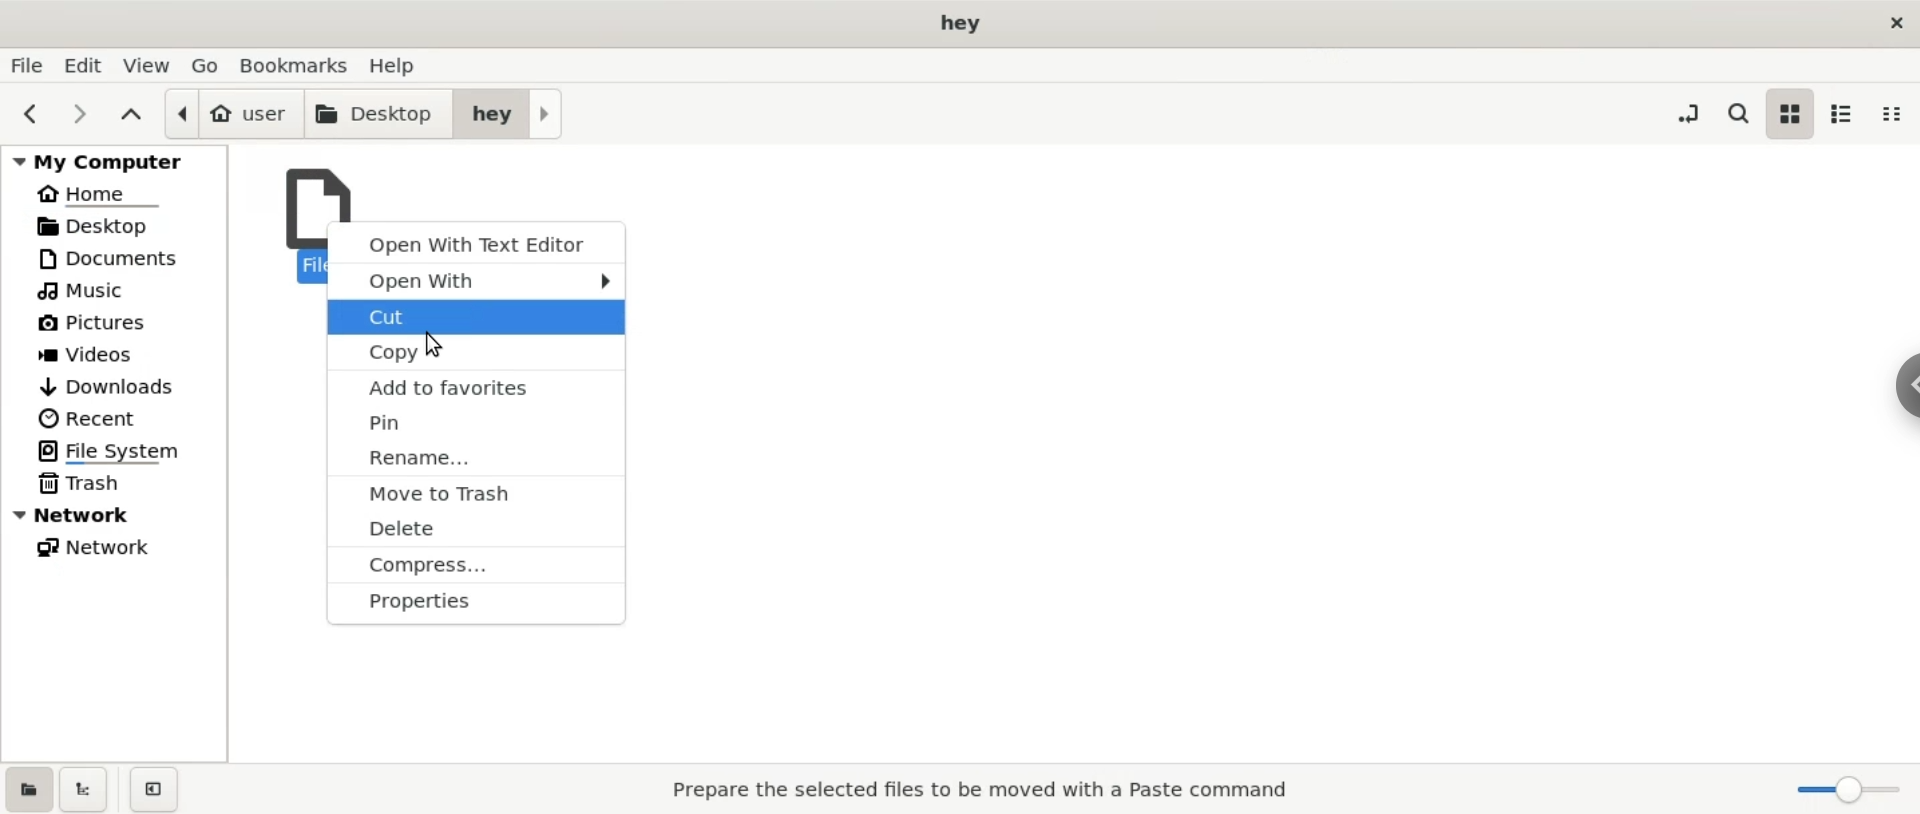  What do you see at coordinates (414, 66) in the screenshot?
I see `help` at bounding box center [414, 66].